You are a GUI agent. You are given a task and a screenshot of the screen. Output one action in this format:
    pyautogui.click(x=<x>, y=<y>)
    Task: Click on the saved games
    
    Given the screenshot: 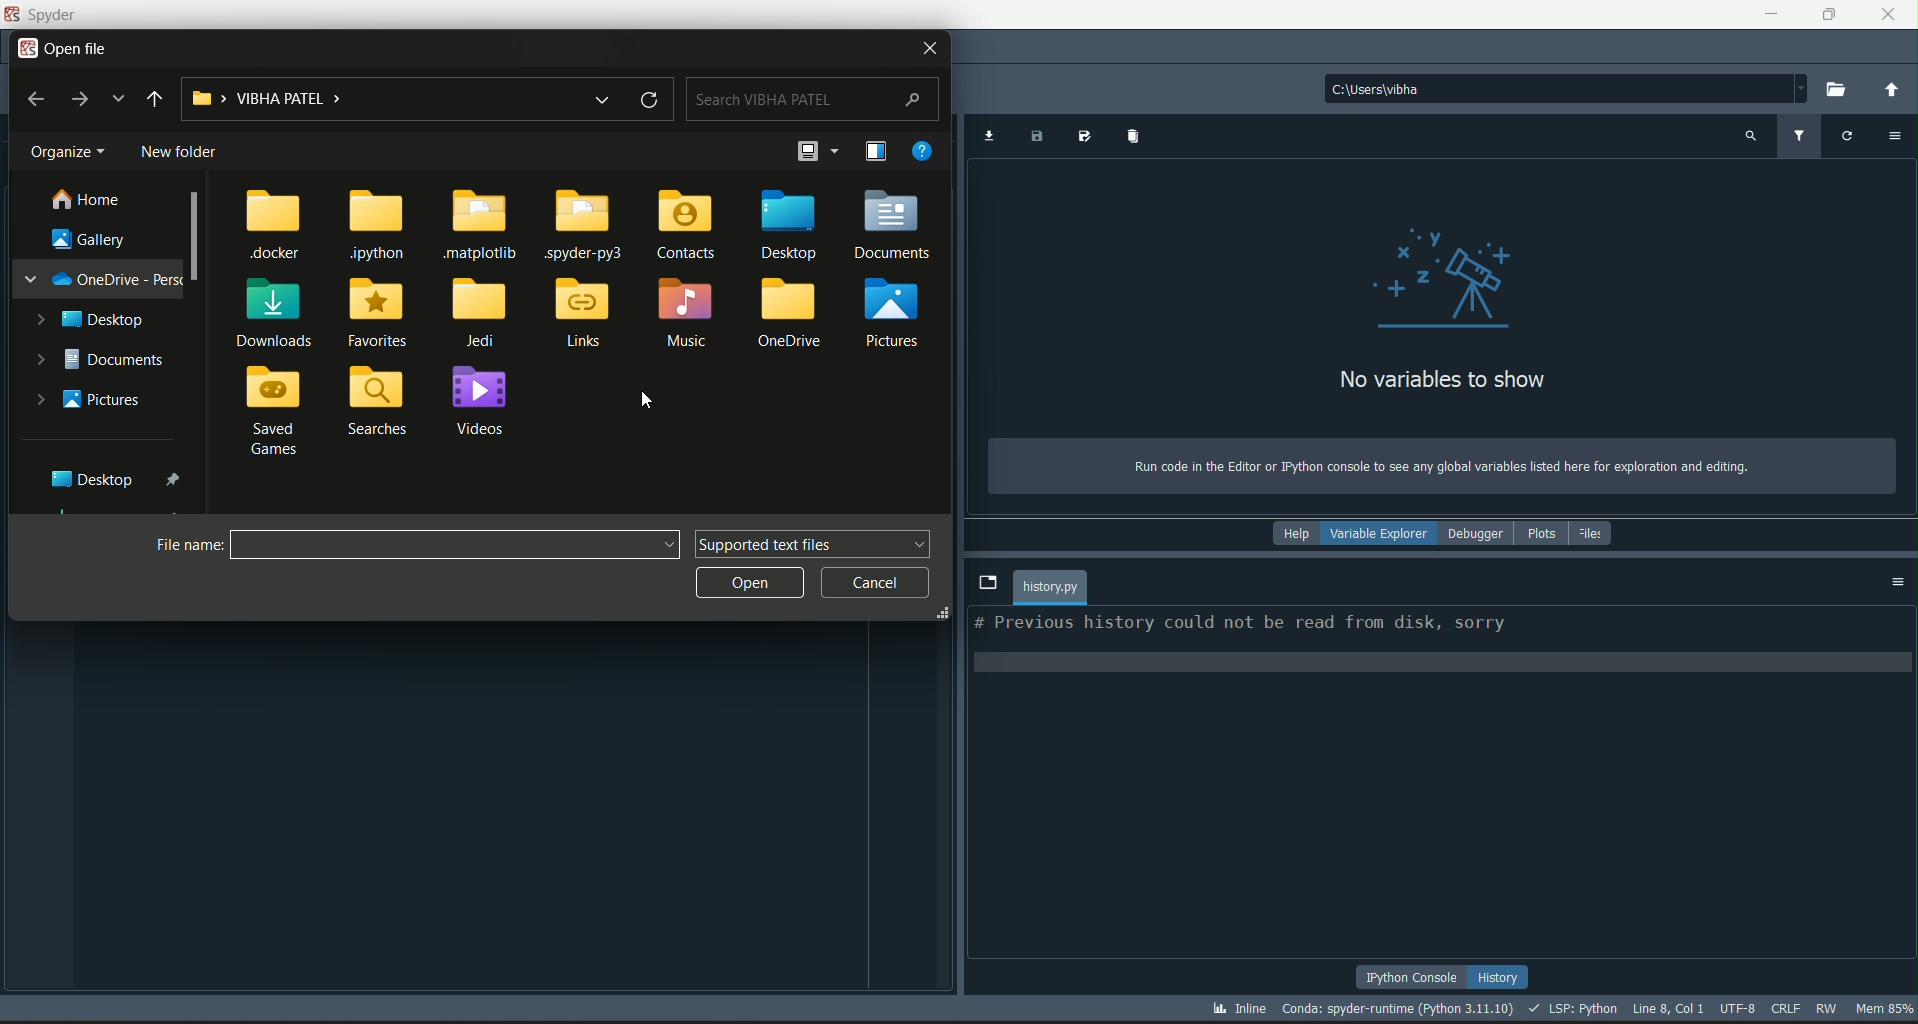 What is the action you would take?
    pyautogui.click(x=276, y=413)
    